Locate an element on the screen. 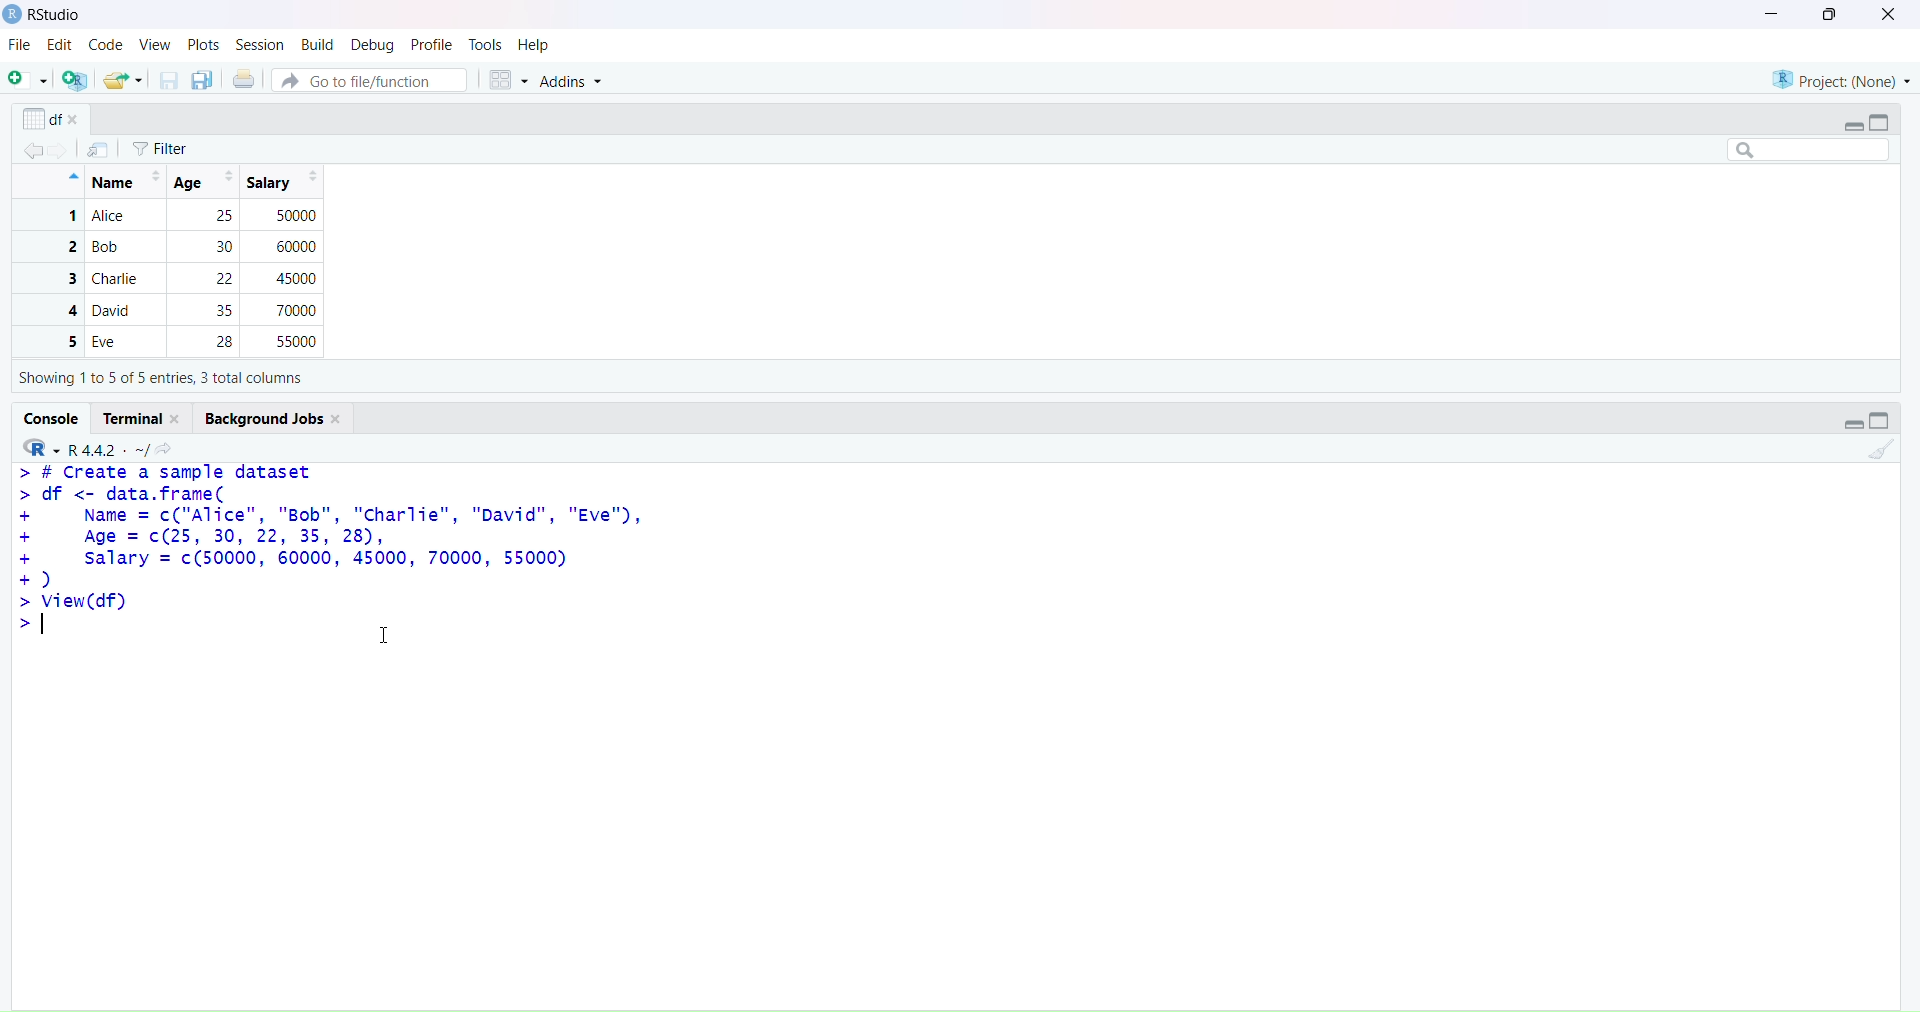 The image size is (1920, 1012). workspace panes is located at coordinates (507, 81).